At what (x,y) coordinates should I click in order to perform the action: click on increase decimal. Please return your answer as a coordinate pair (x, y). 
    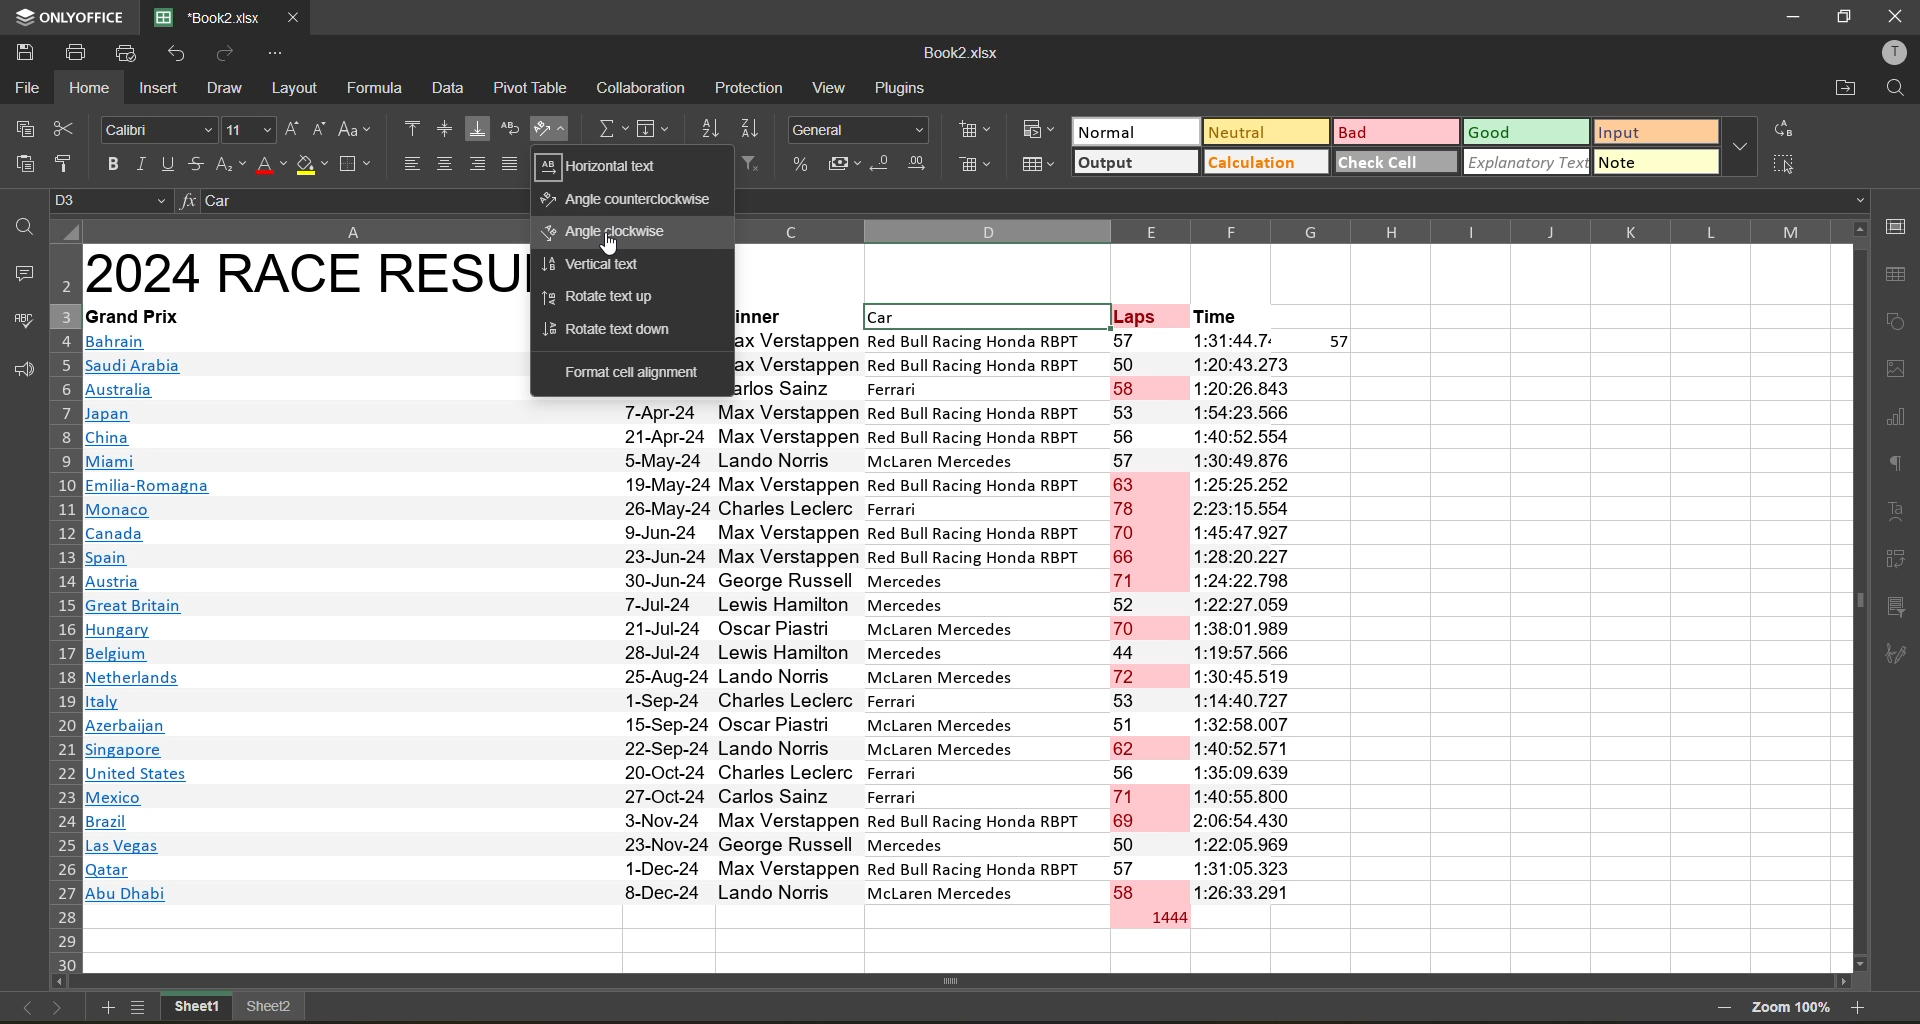
    Looking at the image, I should click on (919, 167).